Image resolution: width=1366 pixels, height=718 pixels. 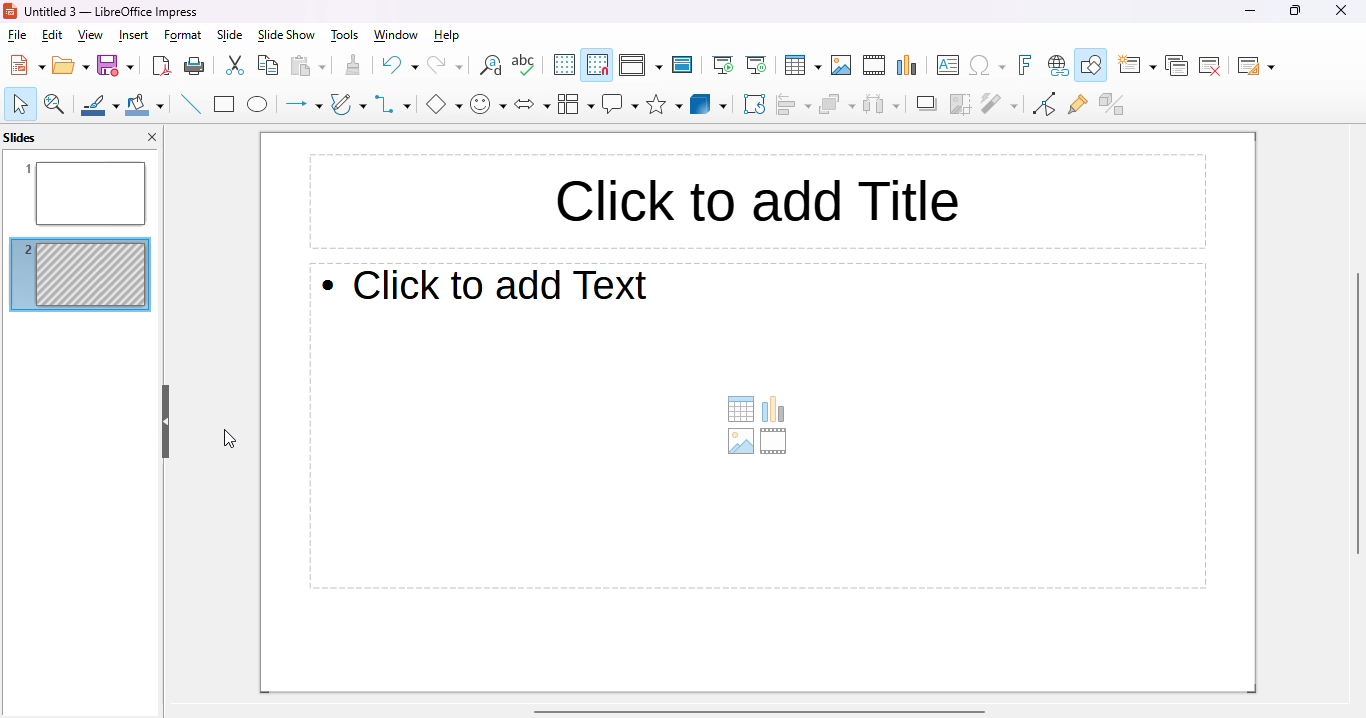 What do you see at coordinates (82, 191) in the screenshot?
I see `slide 1` at bounding box center [82, 191].